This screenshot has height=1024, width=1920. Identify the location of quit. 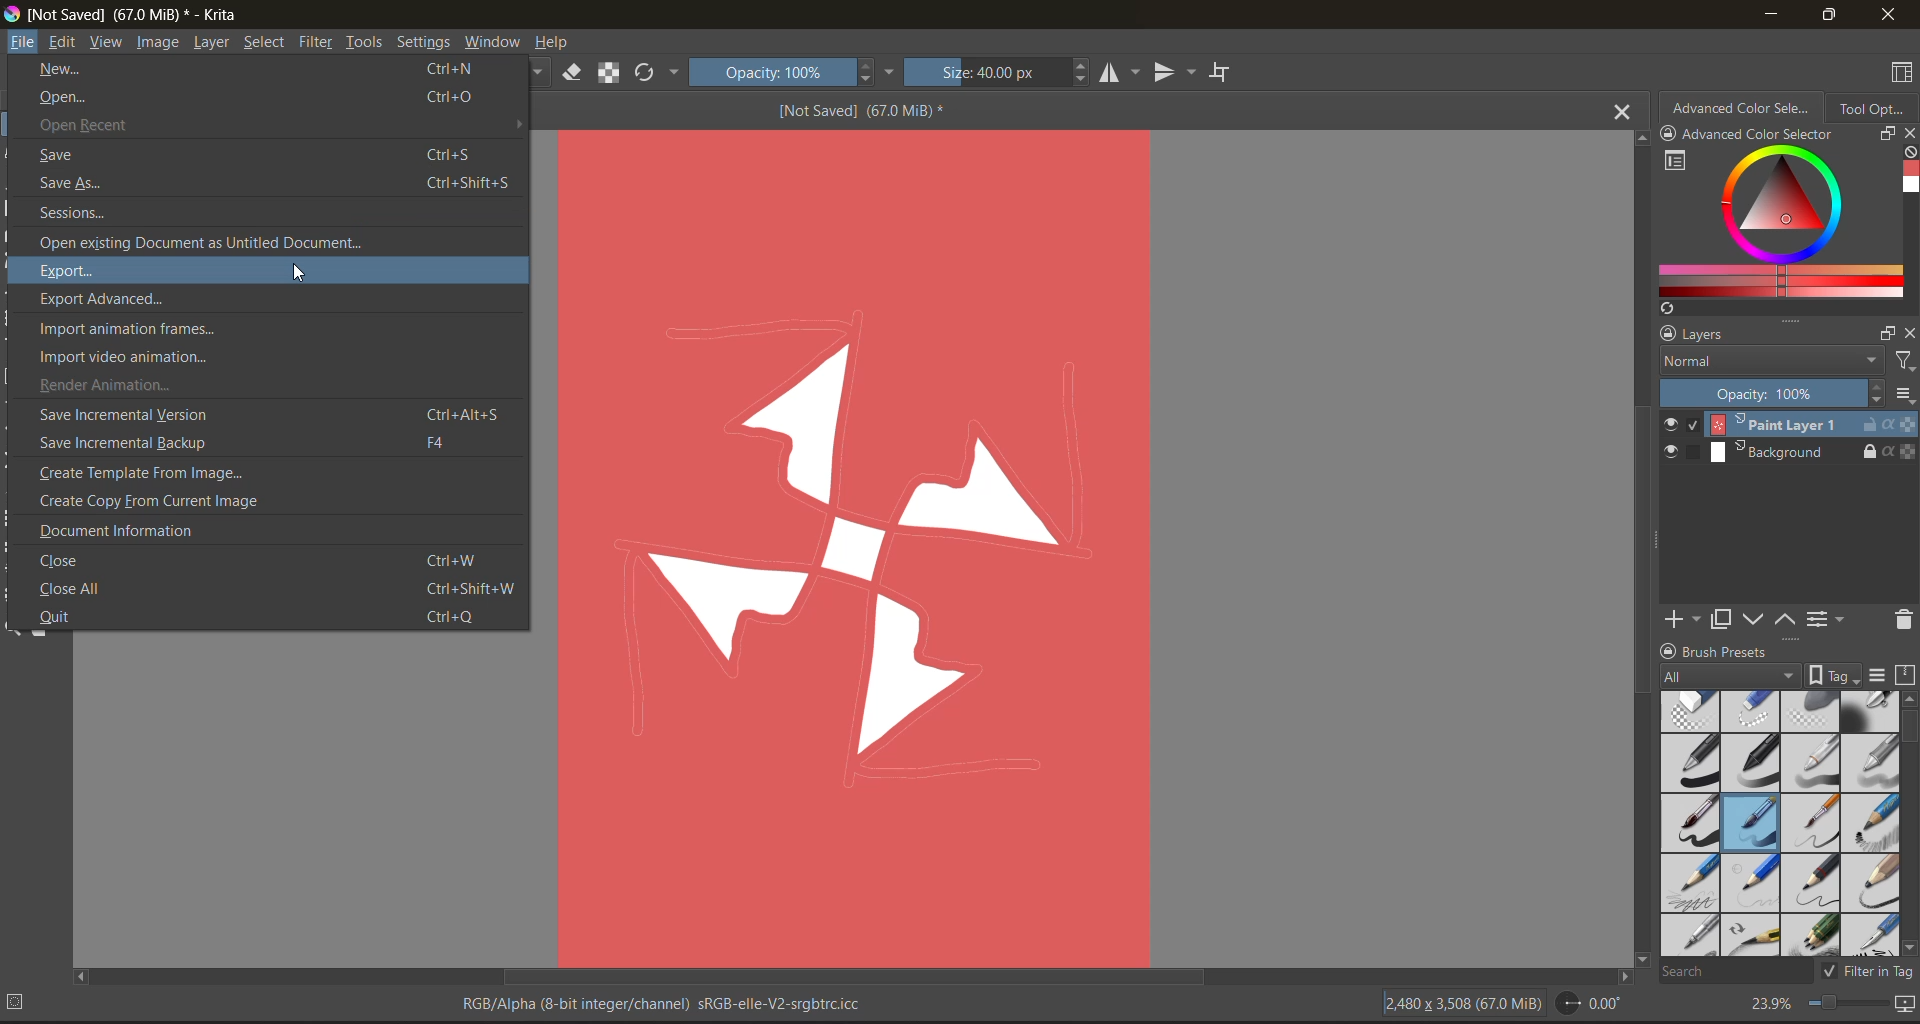
(274, 617).